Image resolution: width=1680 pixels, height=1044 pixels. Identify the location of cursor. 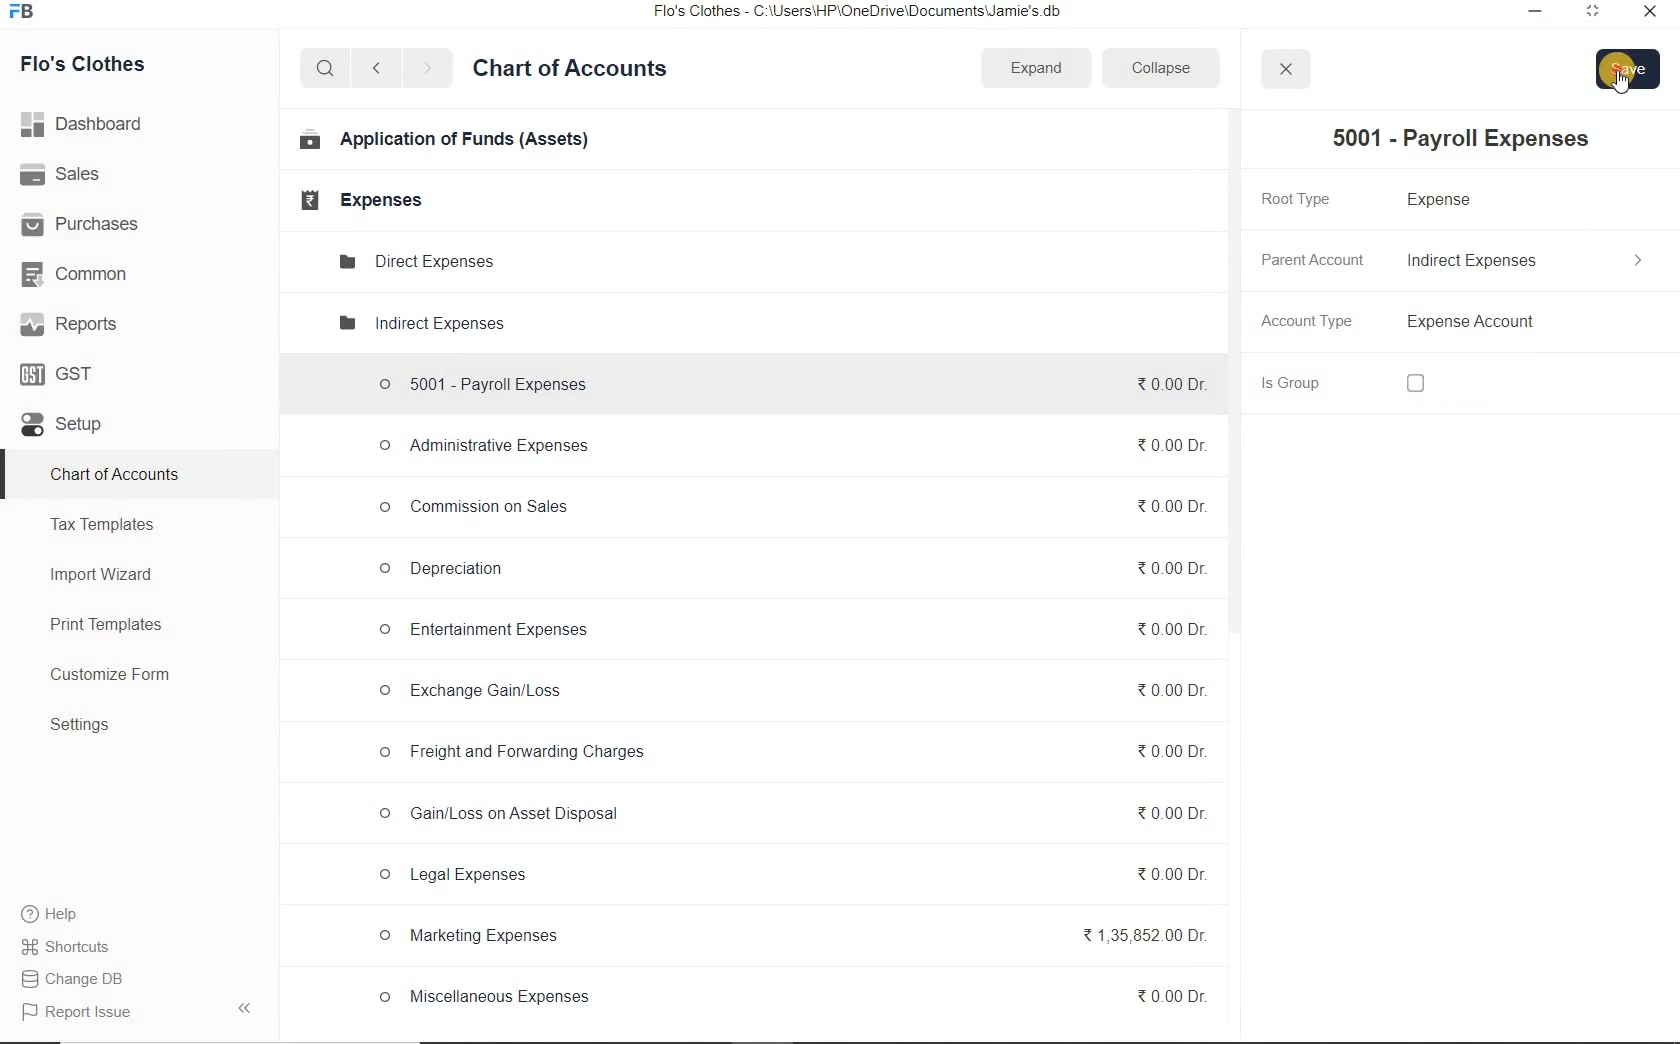
(1623, 87).